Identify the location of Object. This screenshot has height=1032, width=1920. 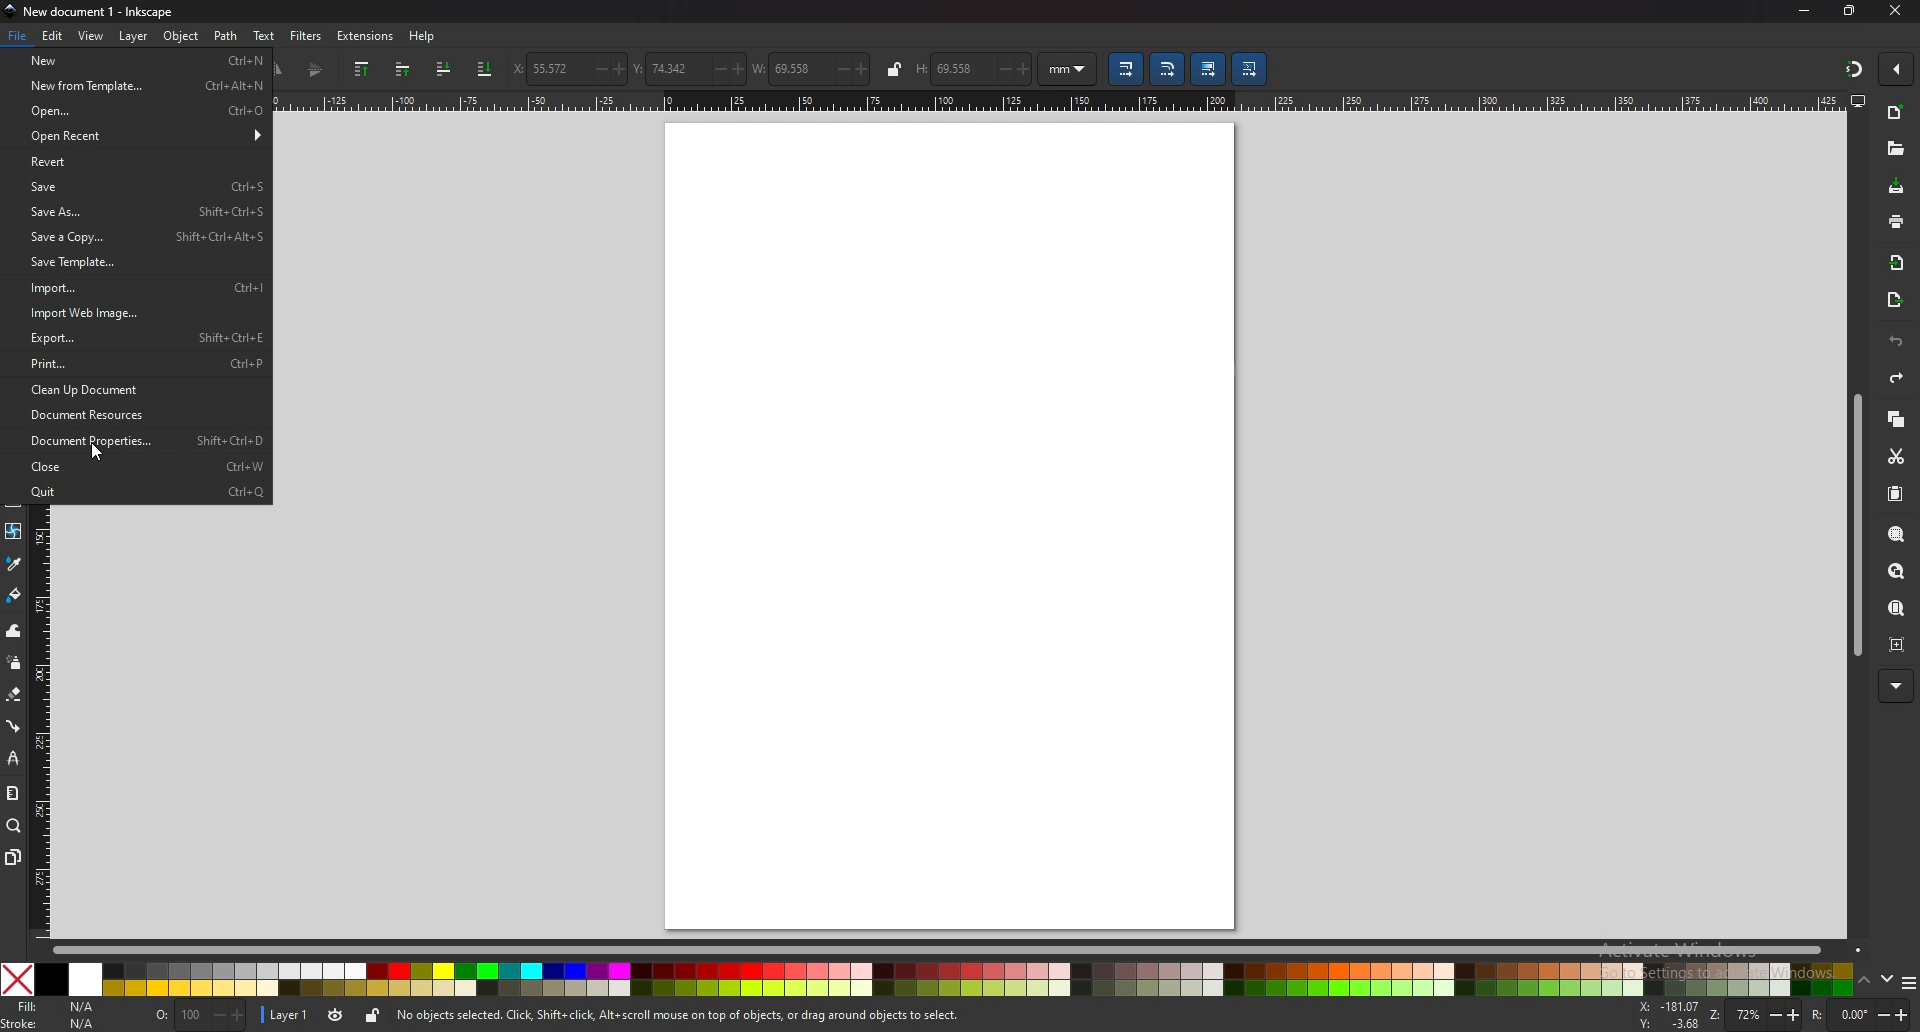
(180, 35).